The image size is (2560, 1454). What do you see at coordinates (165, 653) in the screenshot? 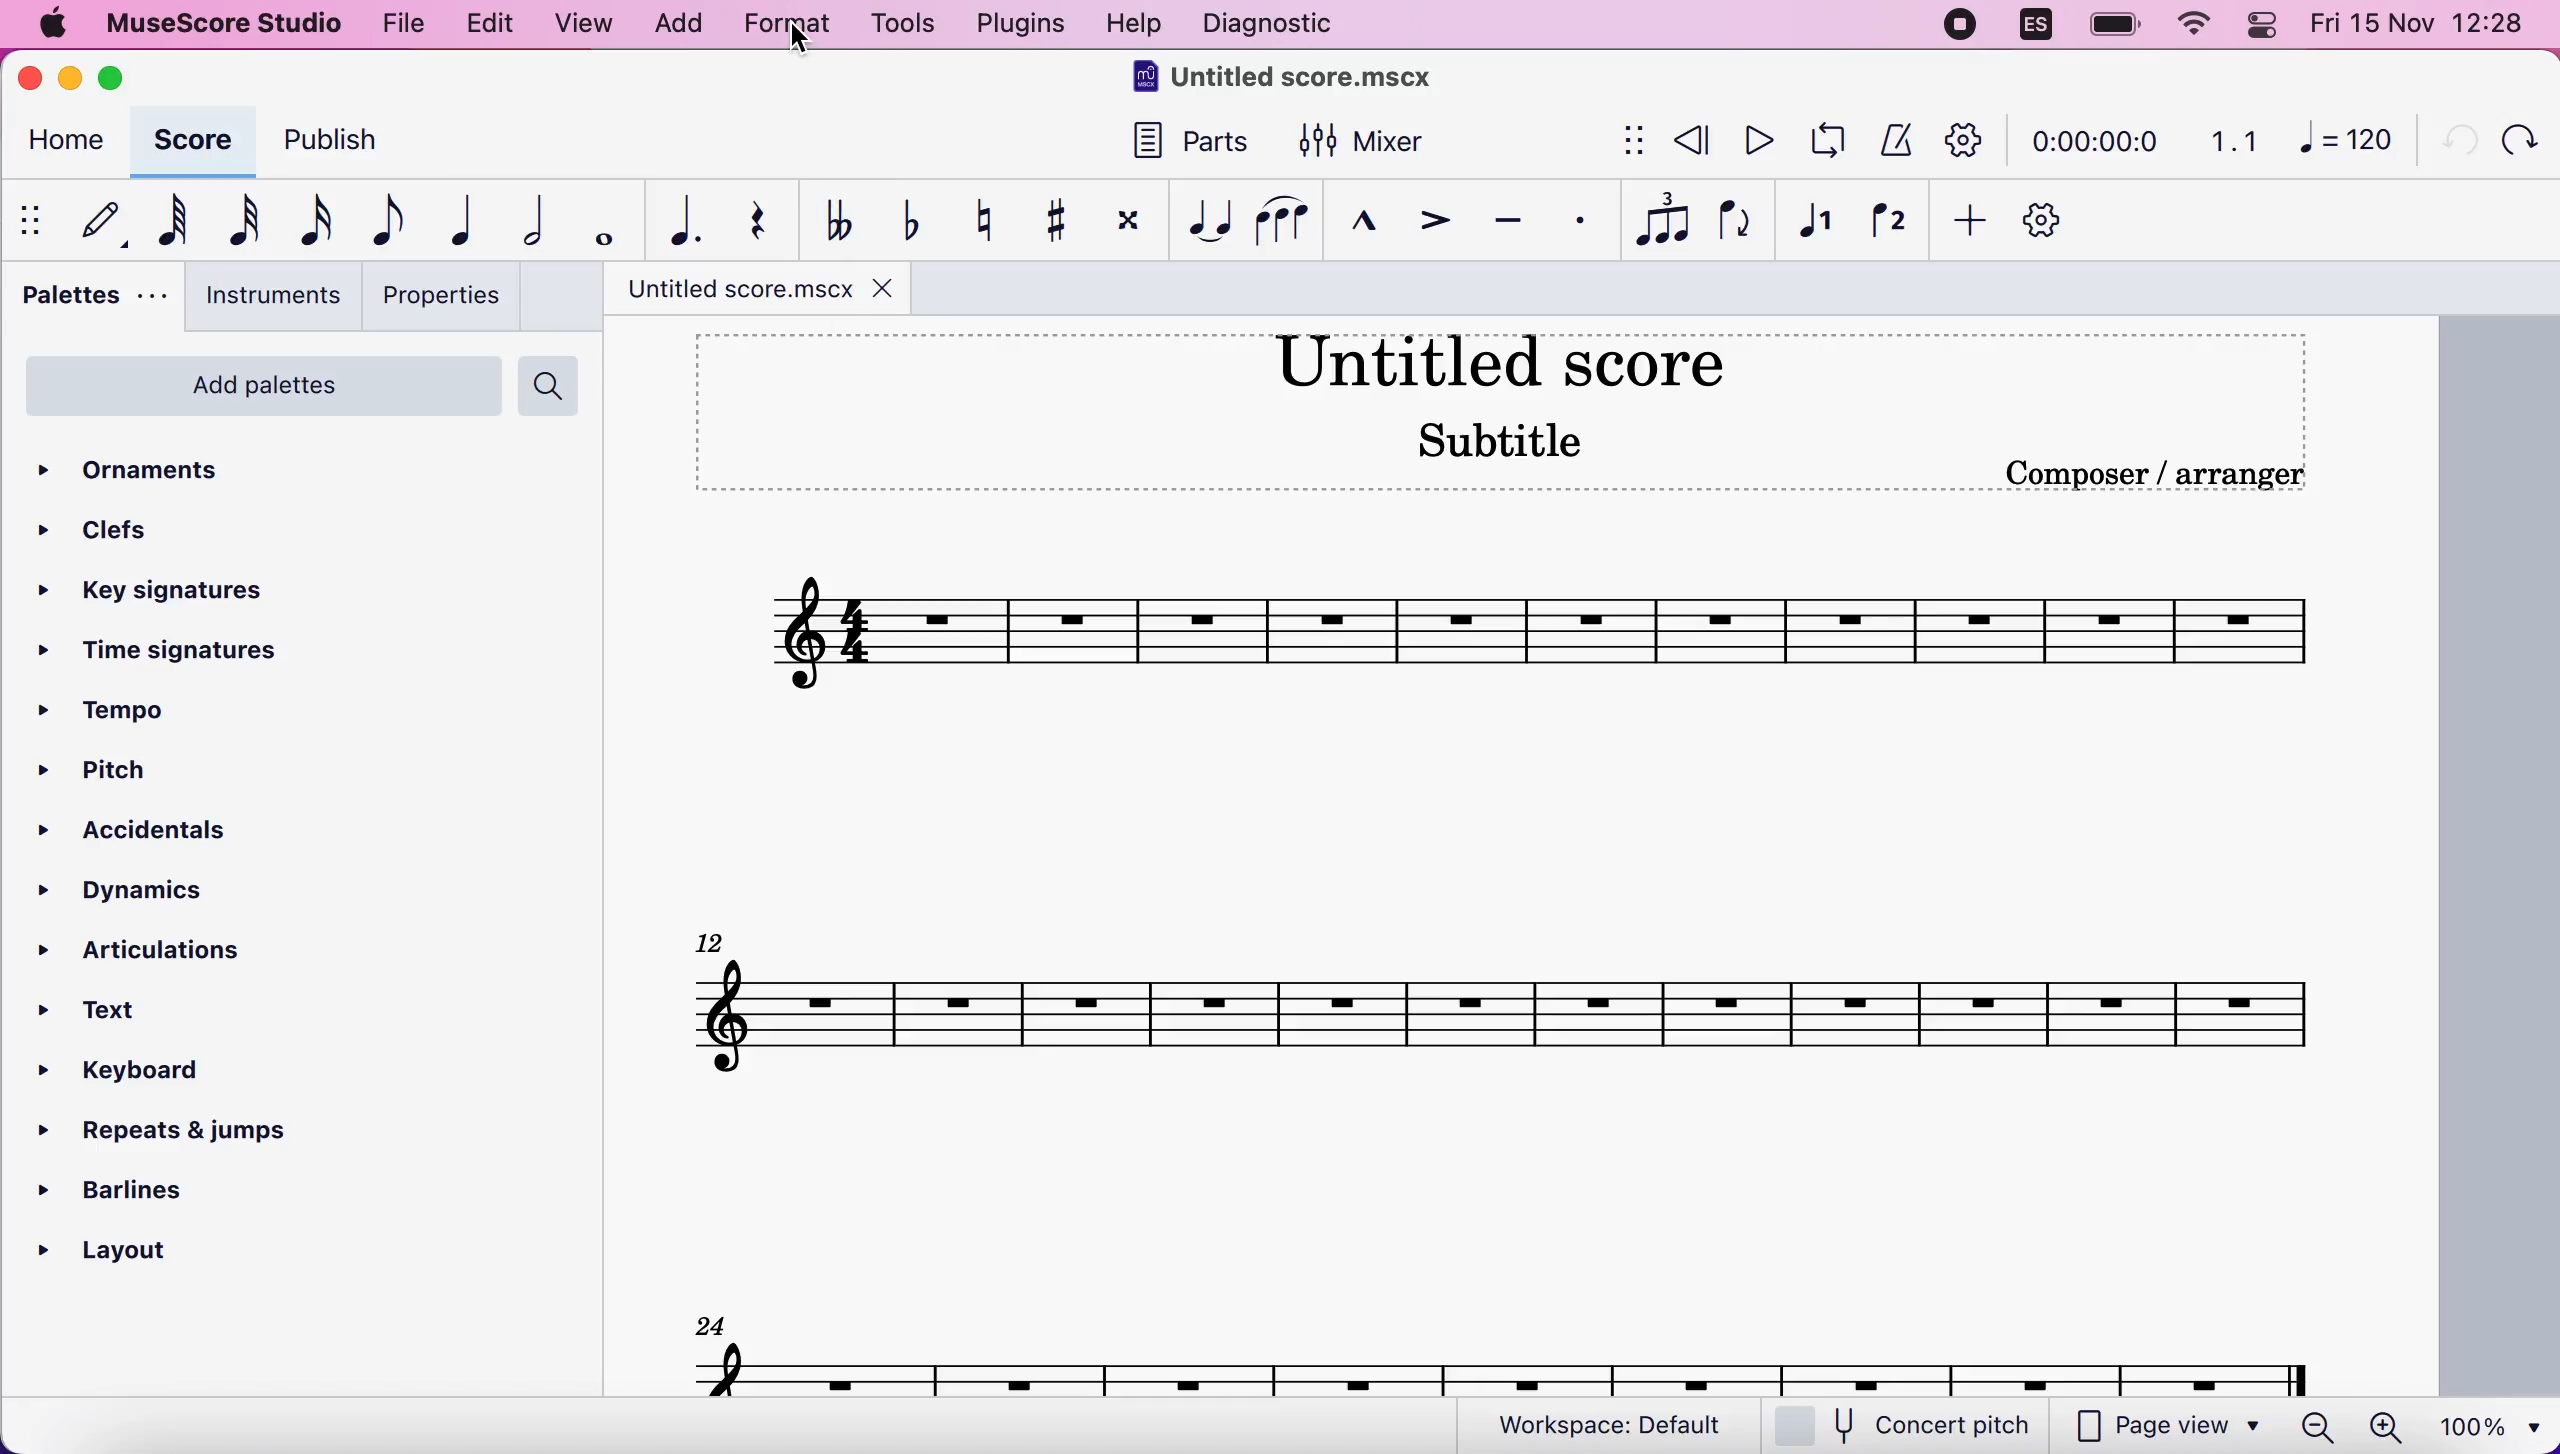
I see `time signatures` at bounding box center [165, 653].